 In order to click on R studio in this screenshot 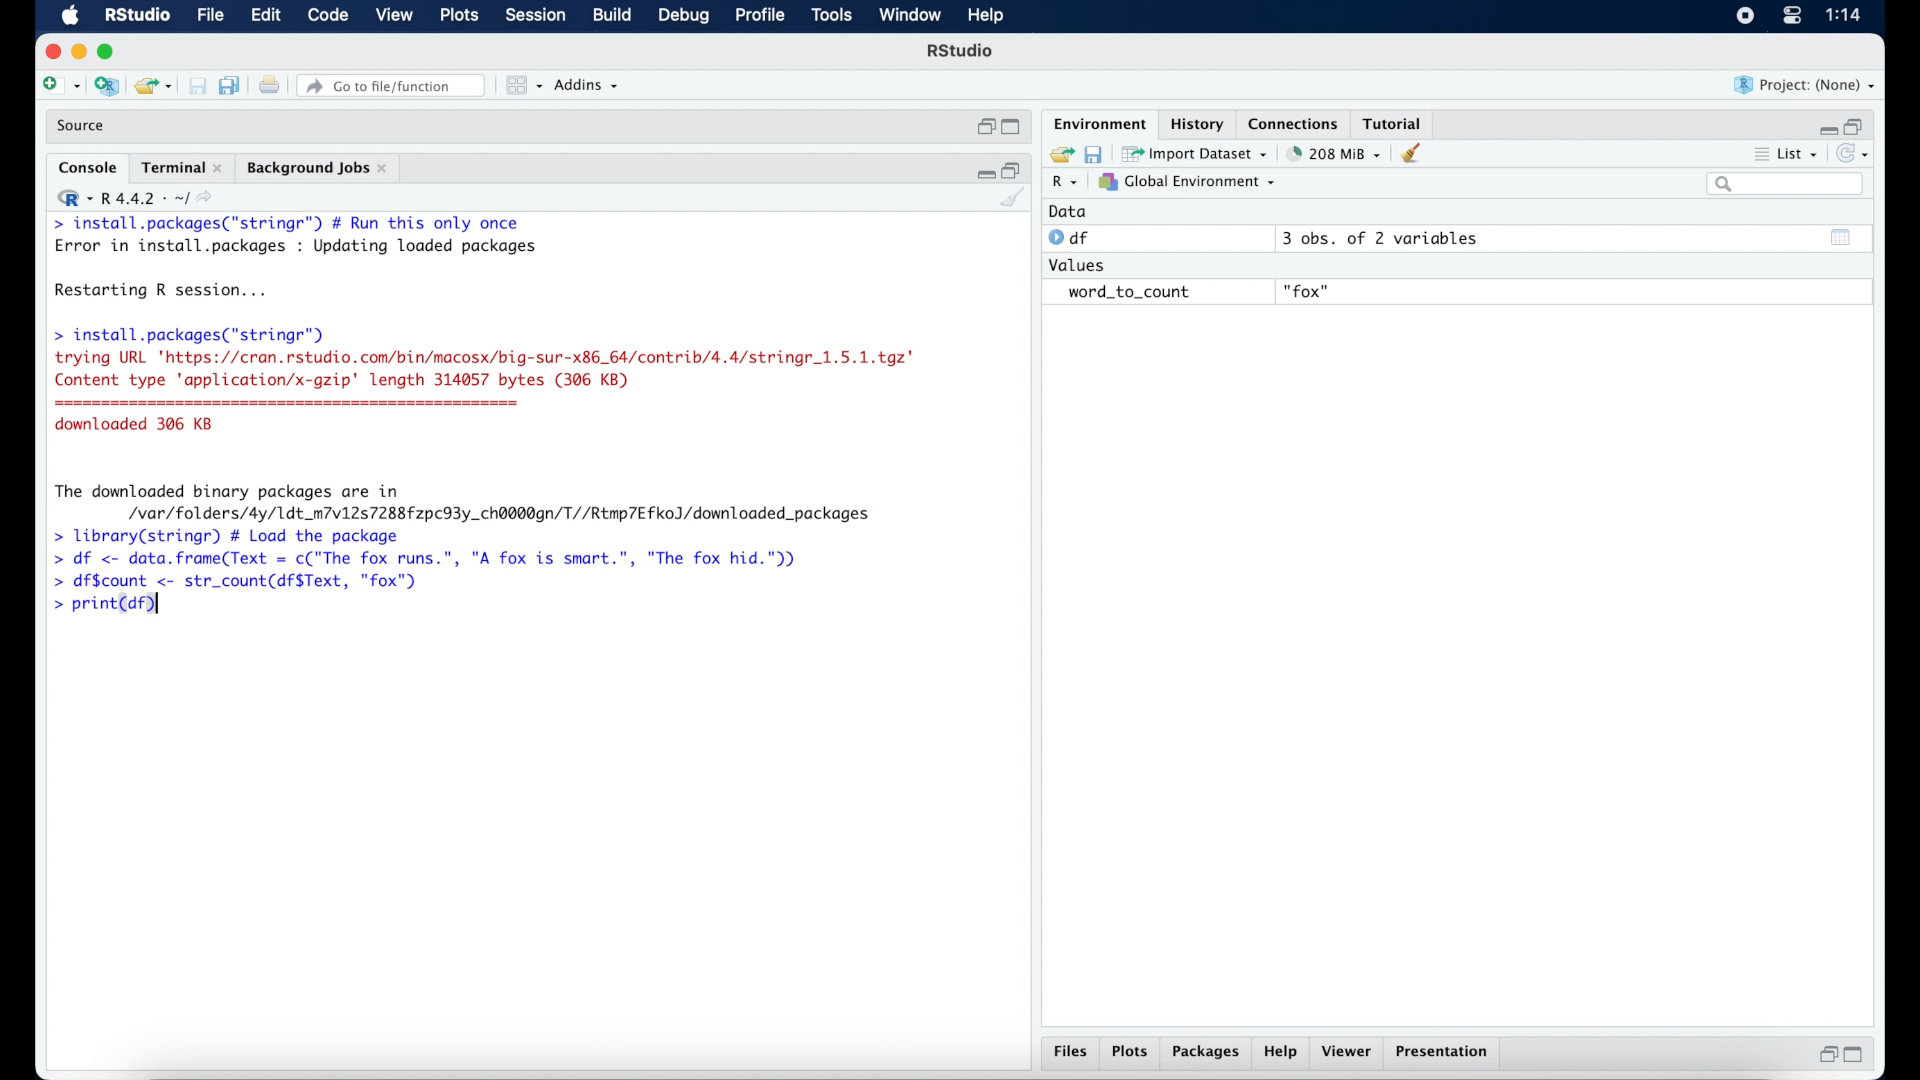, I will do `click(960, 51)`.